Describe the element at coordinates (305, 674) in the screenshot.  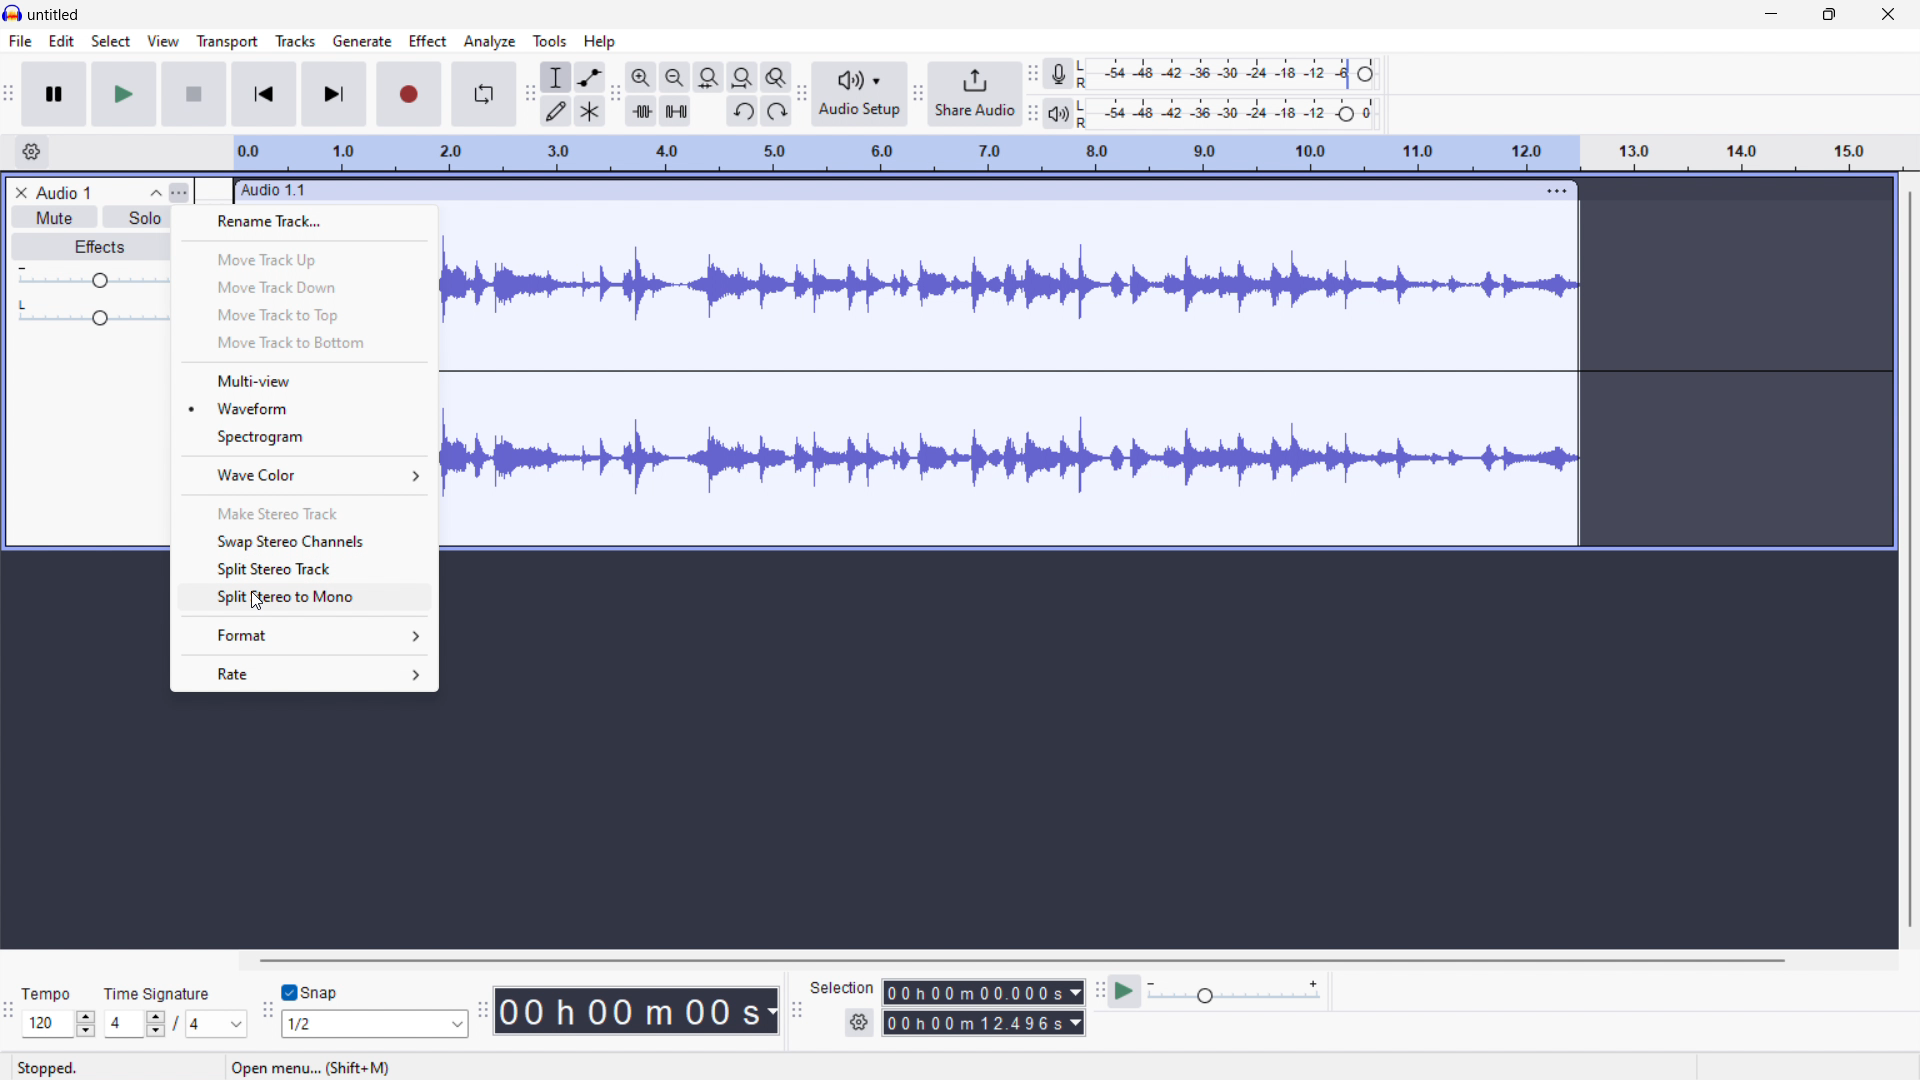
I see `rate` at that location.